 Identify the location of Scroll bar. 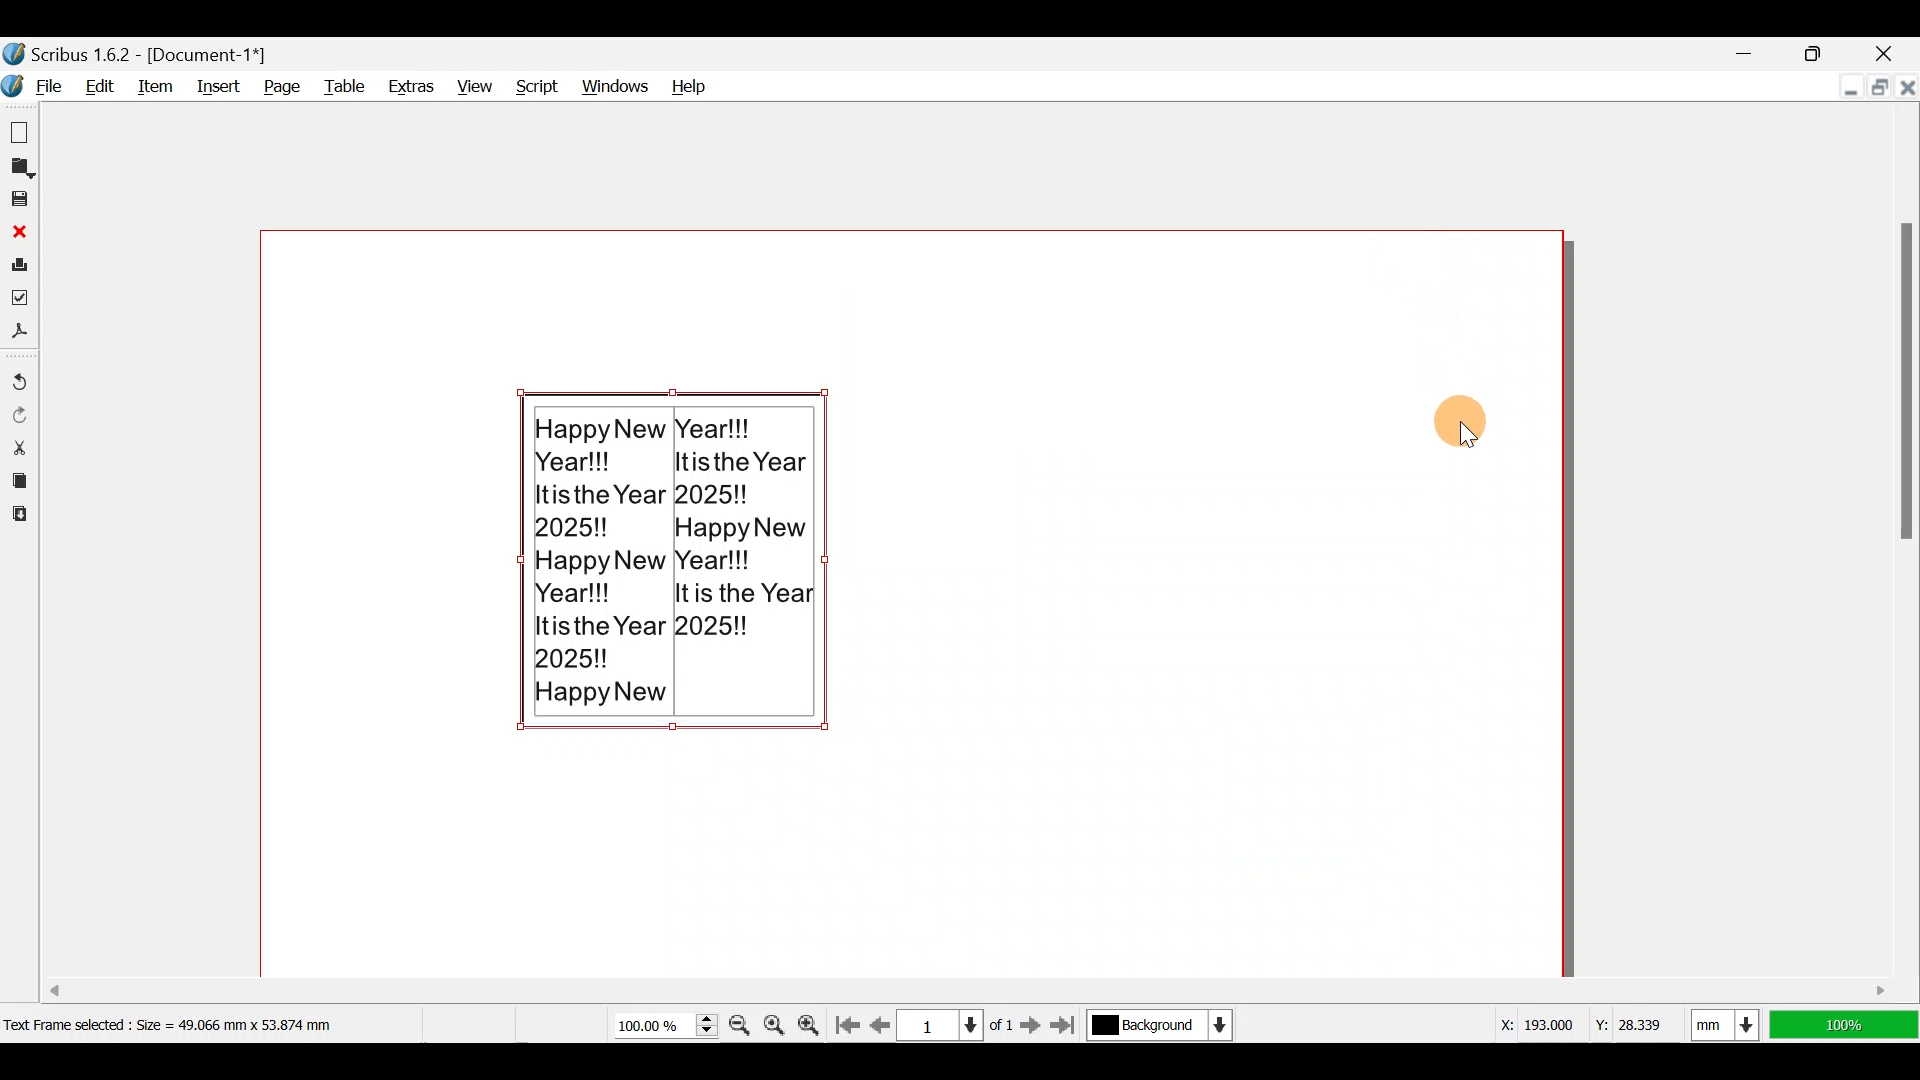
(1900, 551).